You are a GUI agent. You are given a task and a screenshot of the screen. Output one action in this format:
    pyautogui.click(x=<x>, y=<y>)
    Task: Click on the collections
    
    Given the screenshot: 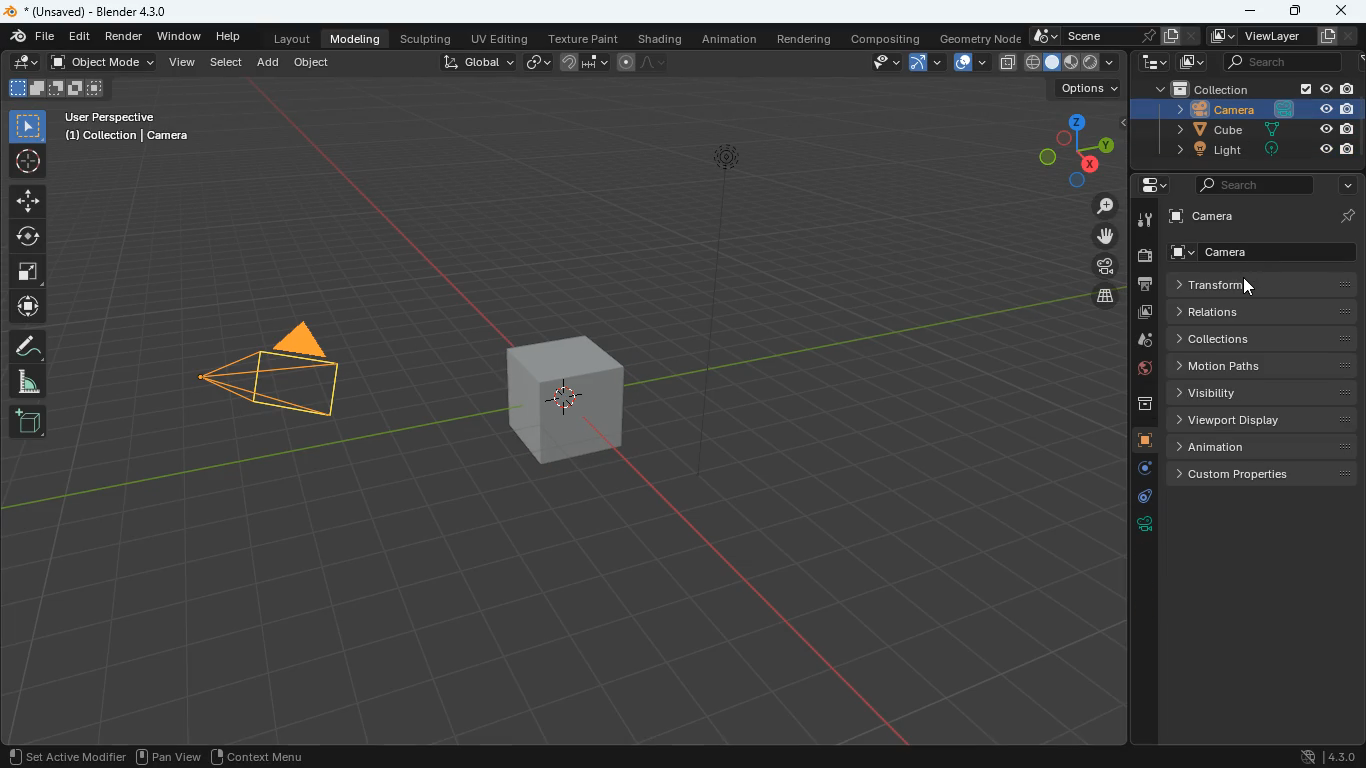 What is the action you would take?
    pyautogui.click(x=1264, y=337)
    